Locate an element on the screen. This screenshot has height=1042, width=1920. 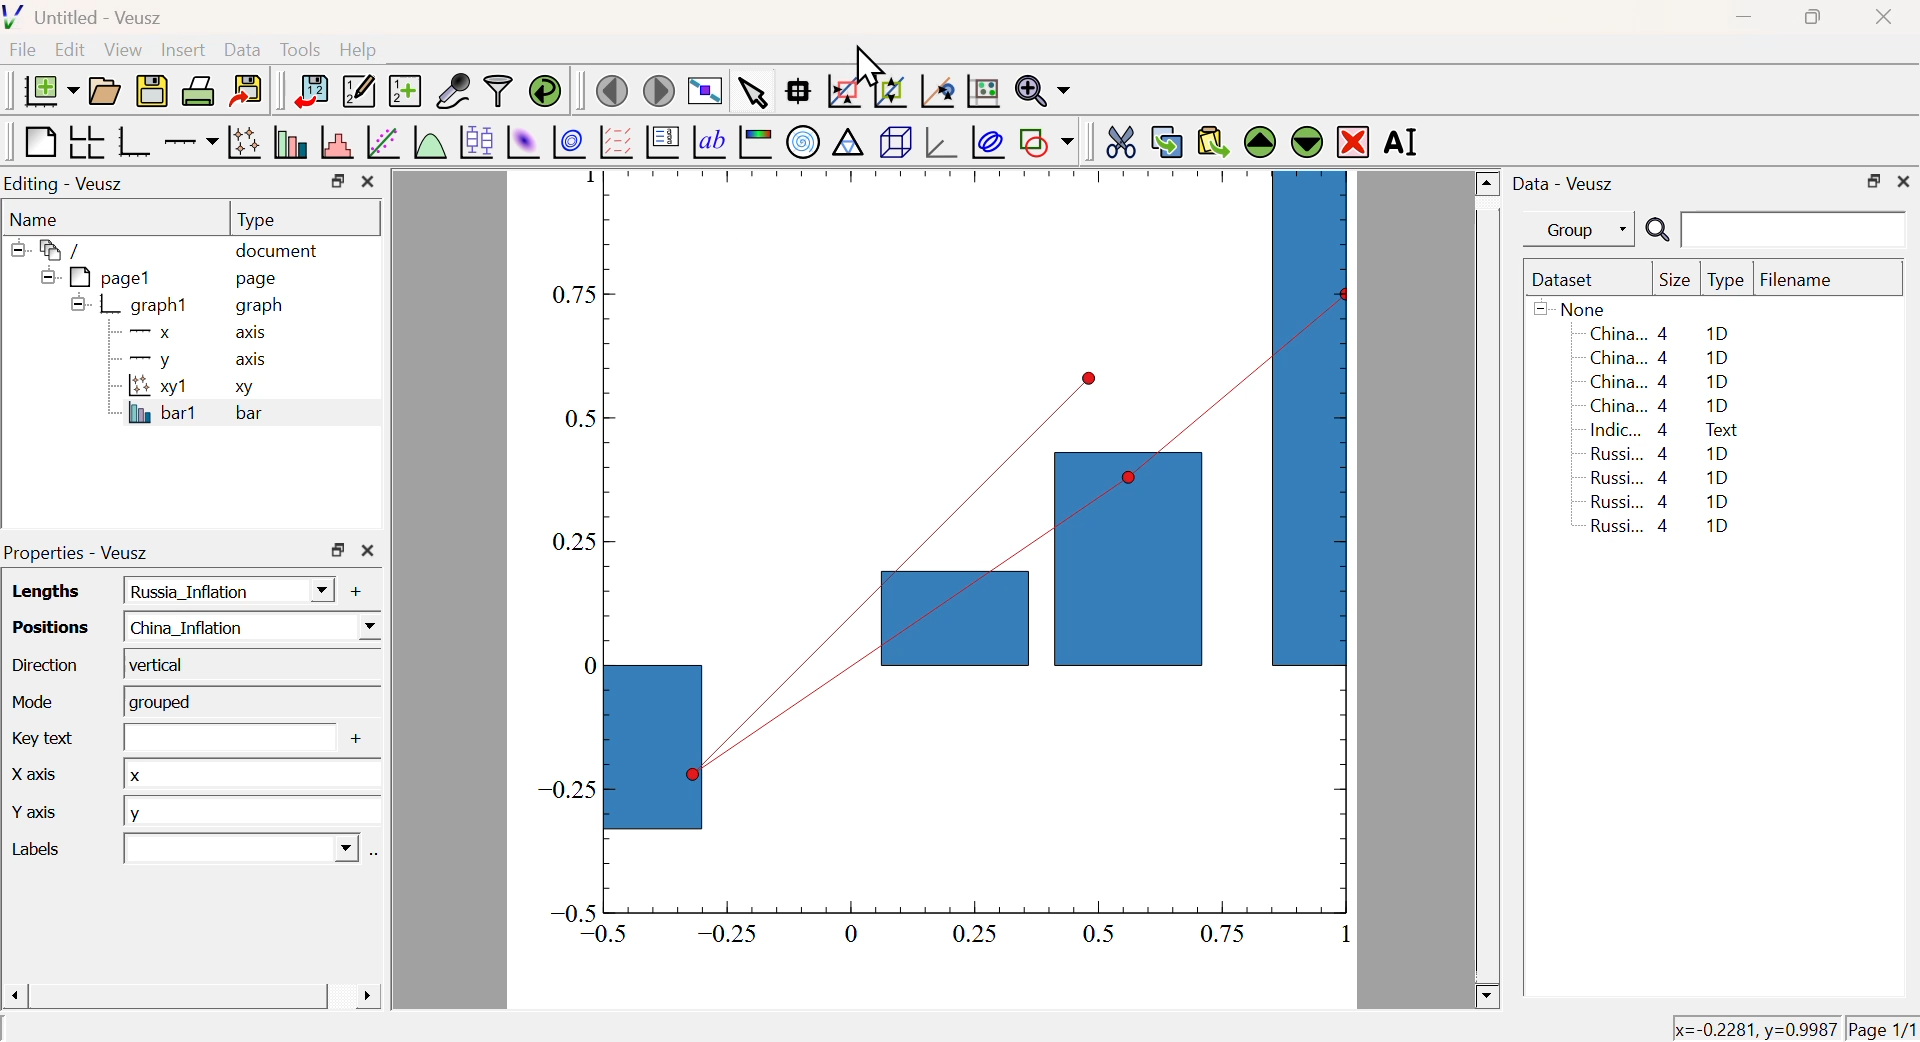
Data is located at coordinates (242, 49).